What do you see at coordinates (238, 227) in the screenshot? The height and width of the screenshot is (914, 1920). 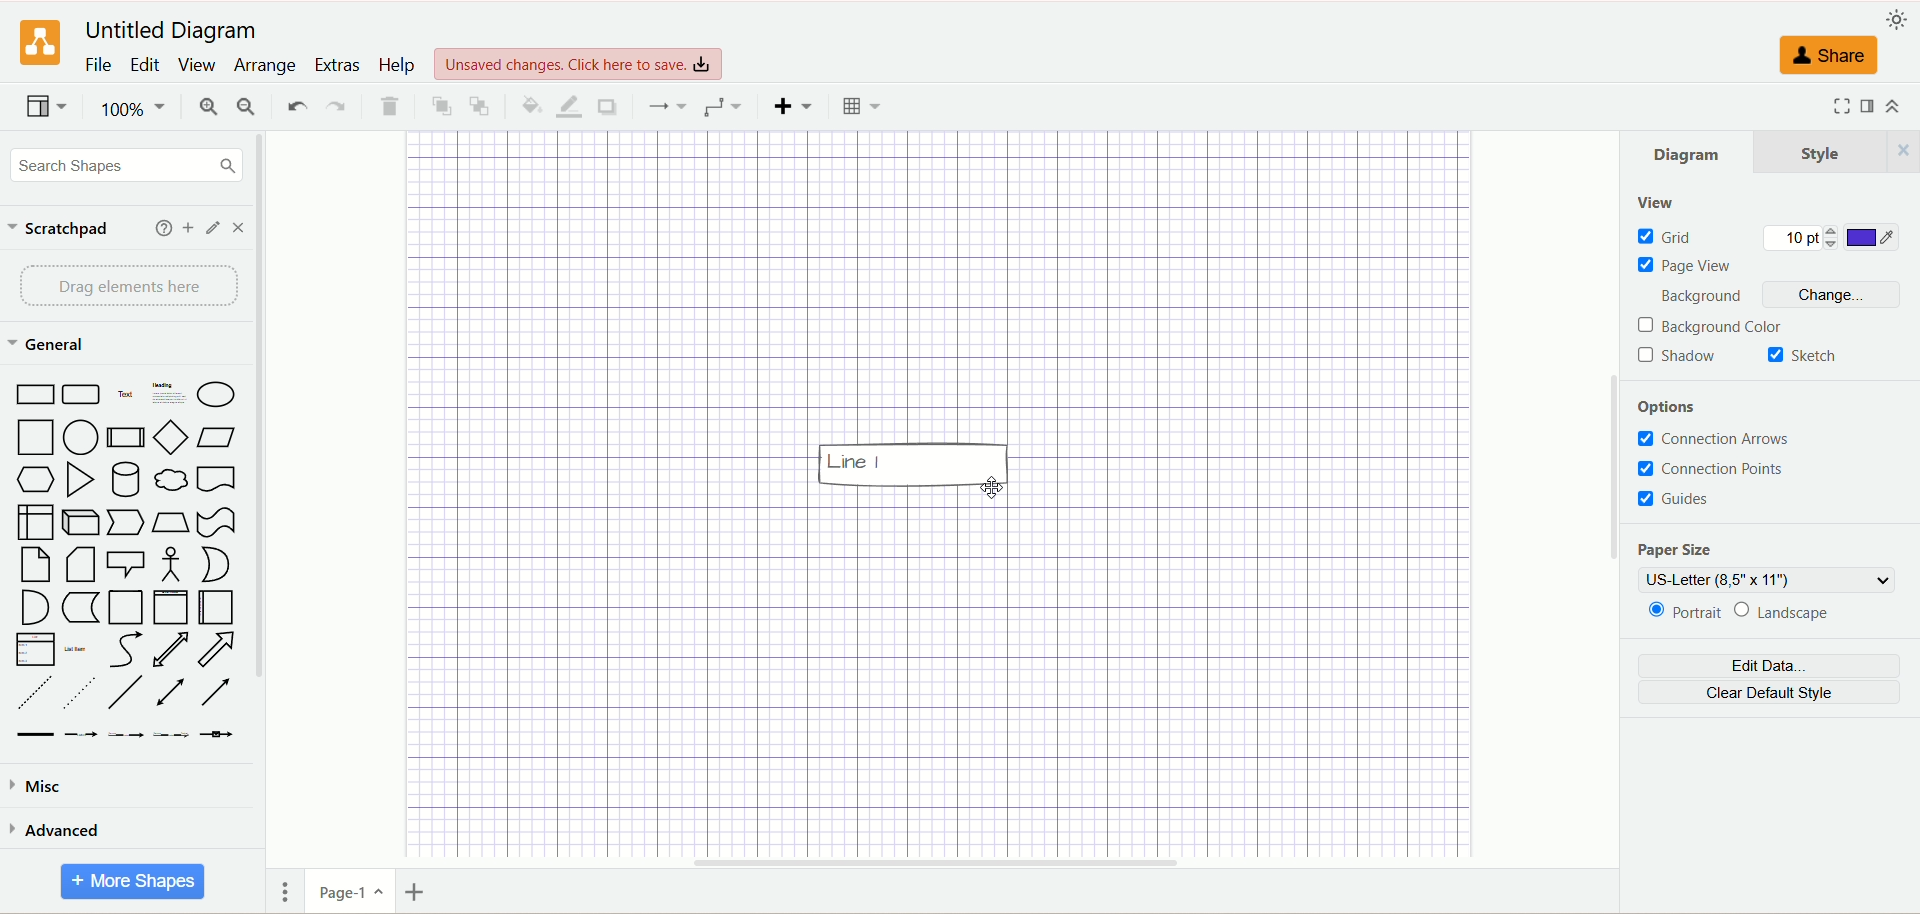 I see `close` at bounding box center [238, 227].